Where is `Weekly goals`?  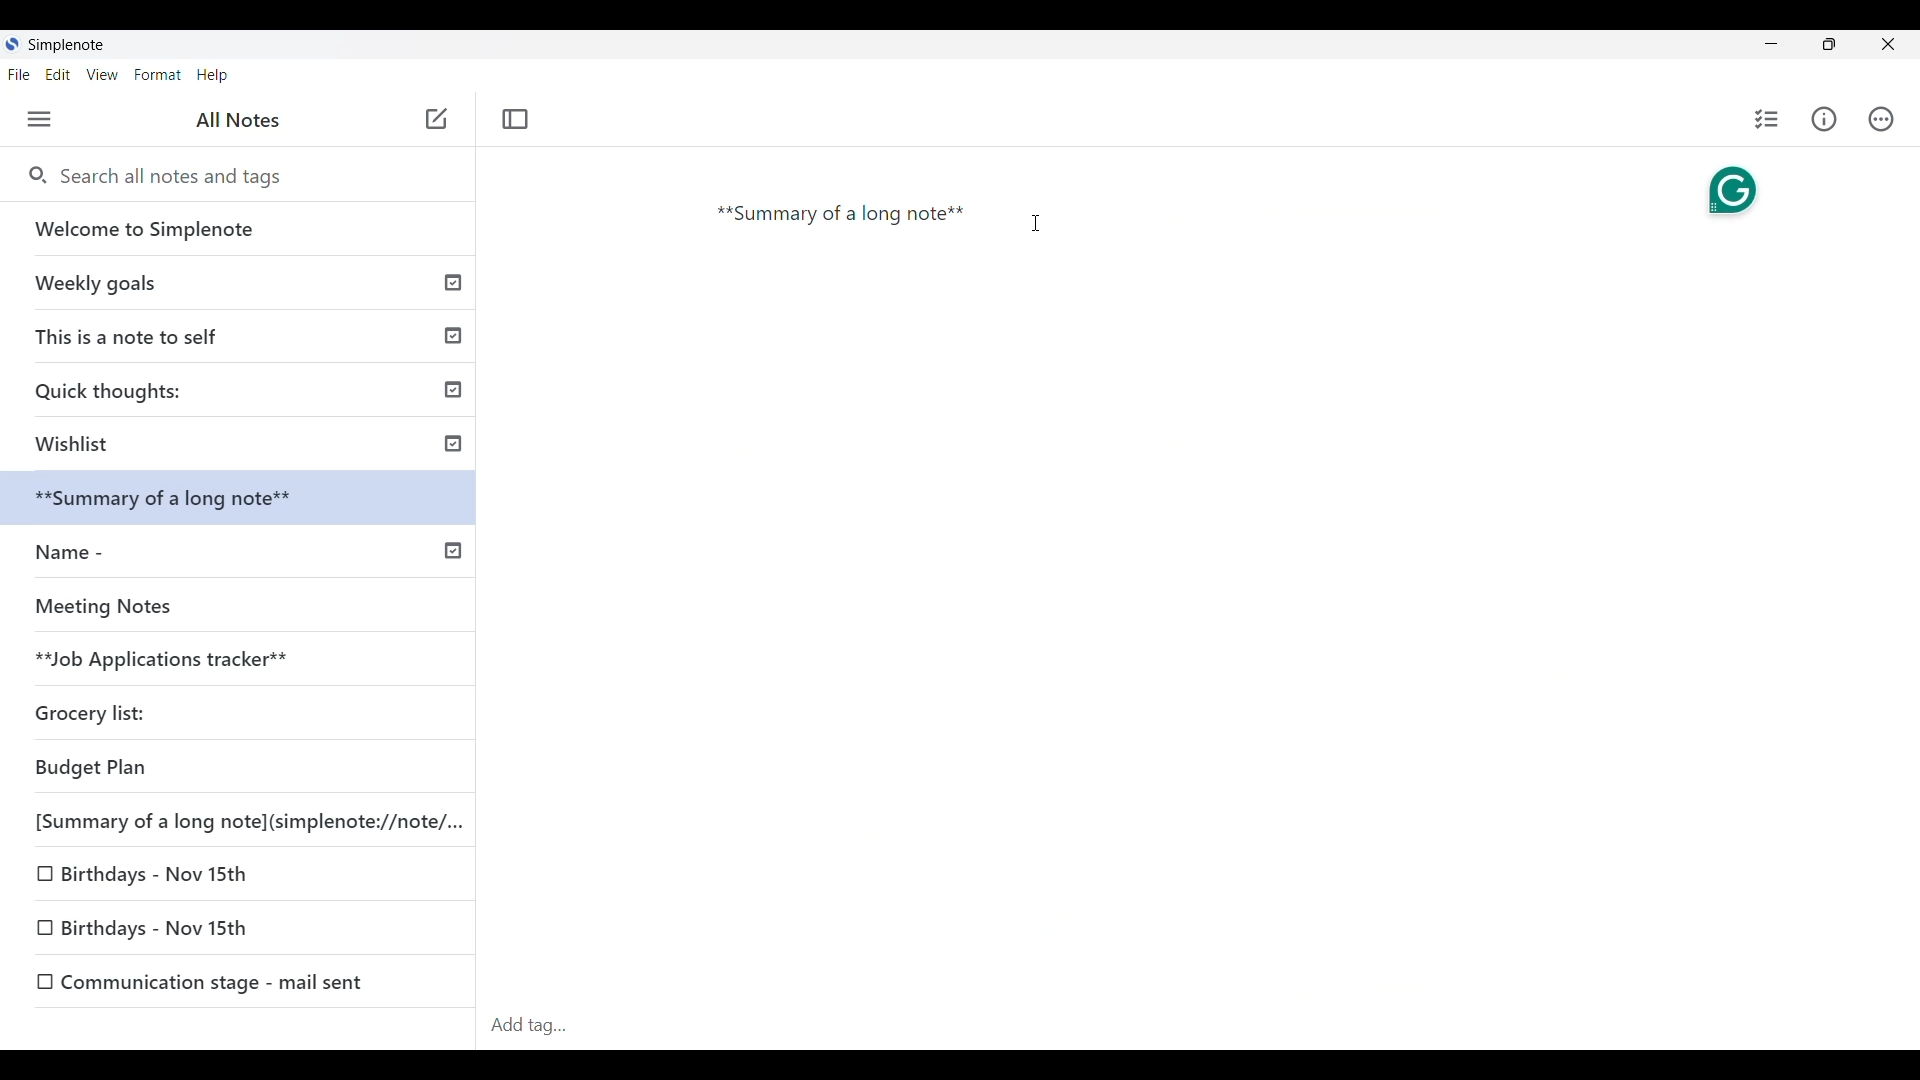
Weekly goals is located at coordinates (239, 282).